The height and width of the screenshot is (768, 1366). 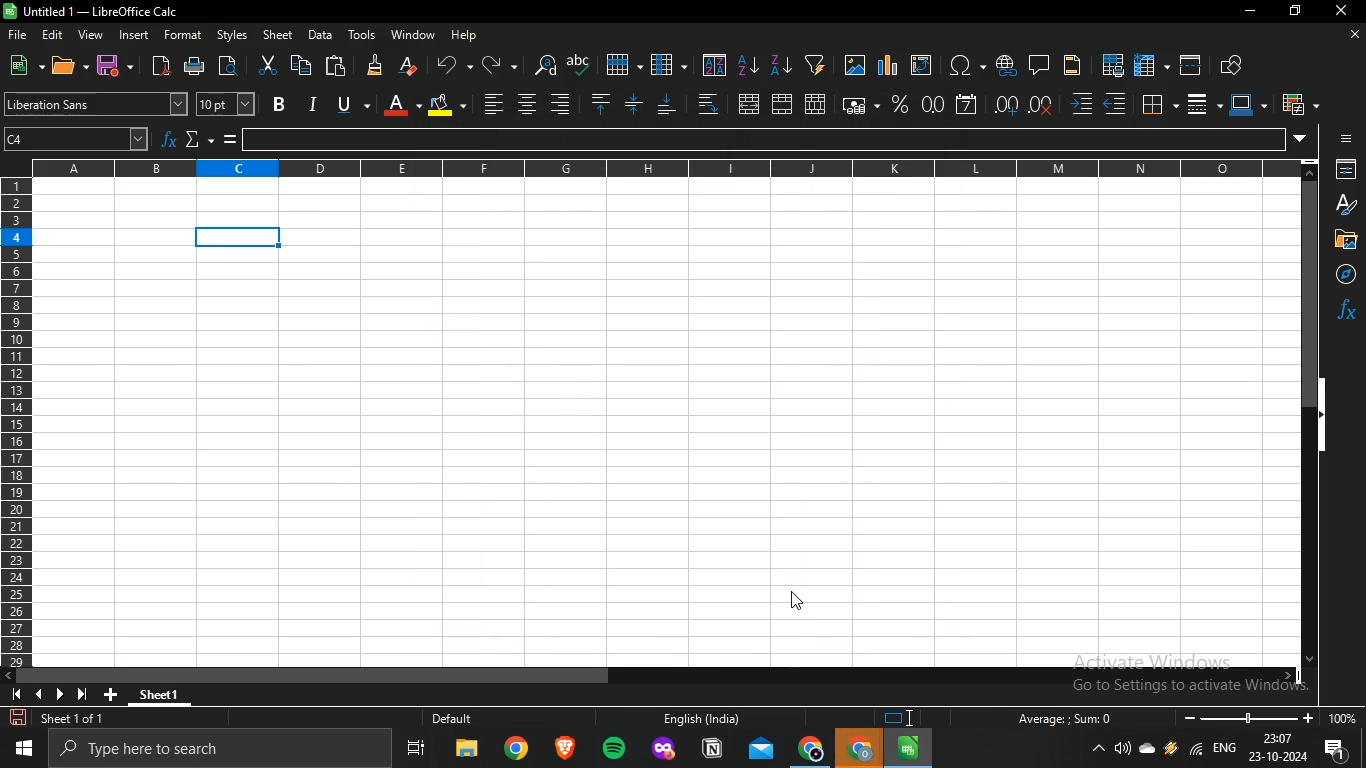 What do you see at coordinates (932, 103) in the screenshot?
I see `format as number` at bounding box center [932, 103].